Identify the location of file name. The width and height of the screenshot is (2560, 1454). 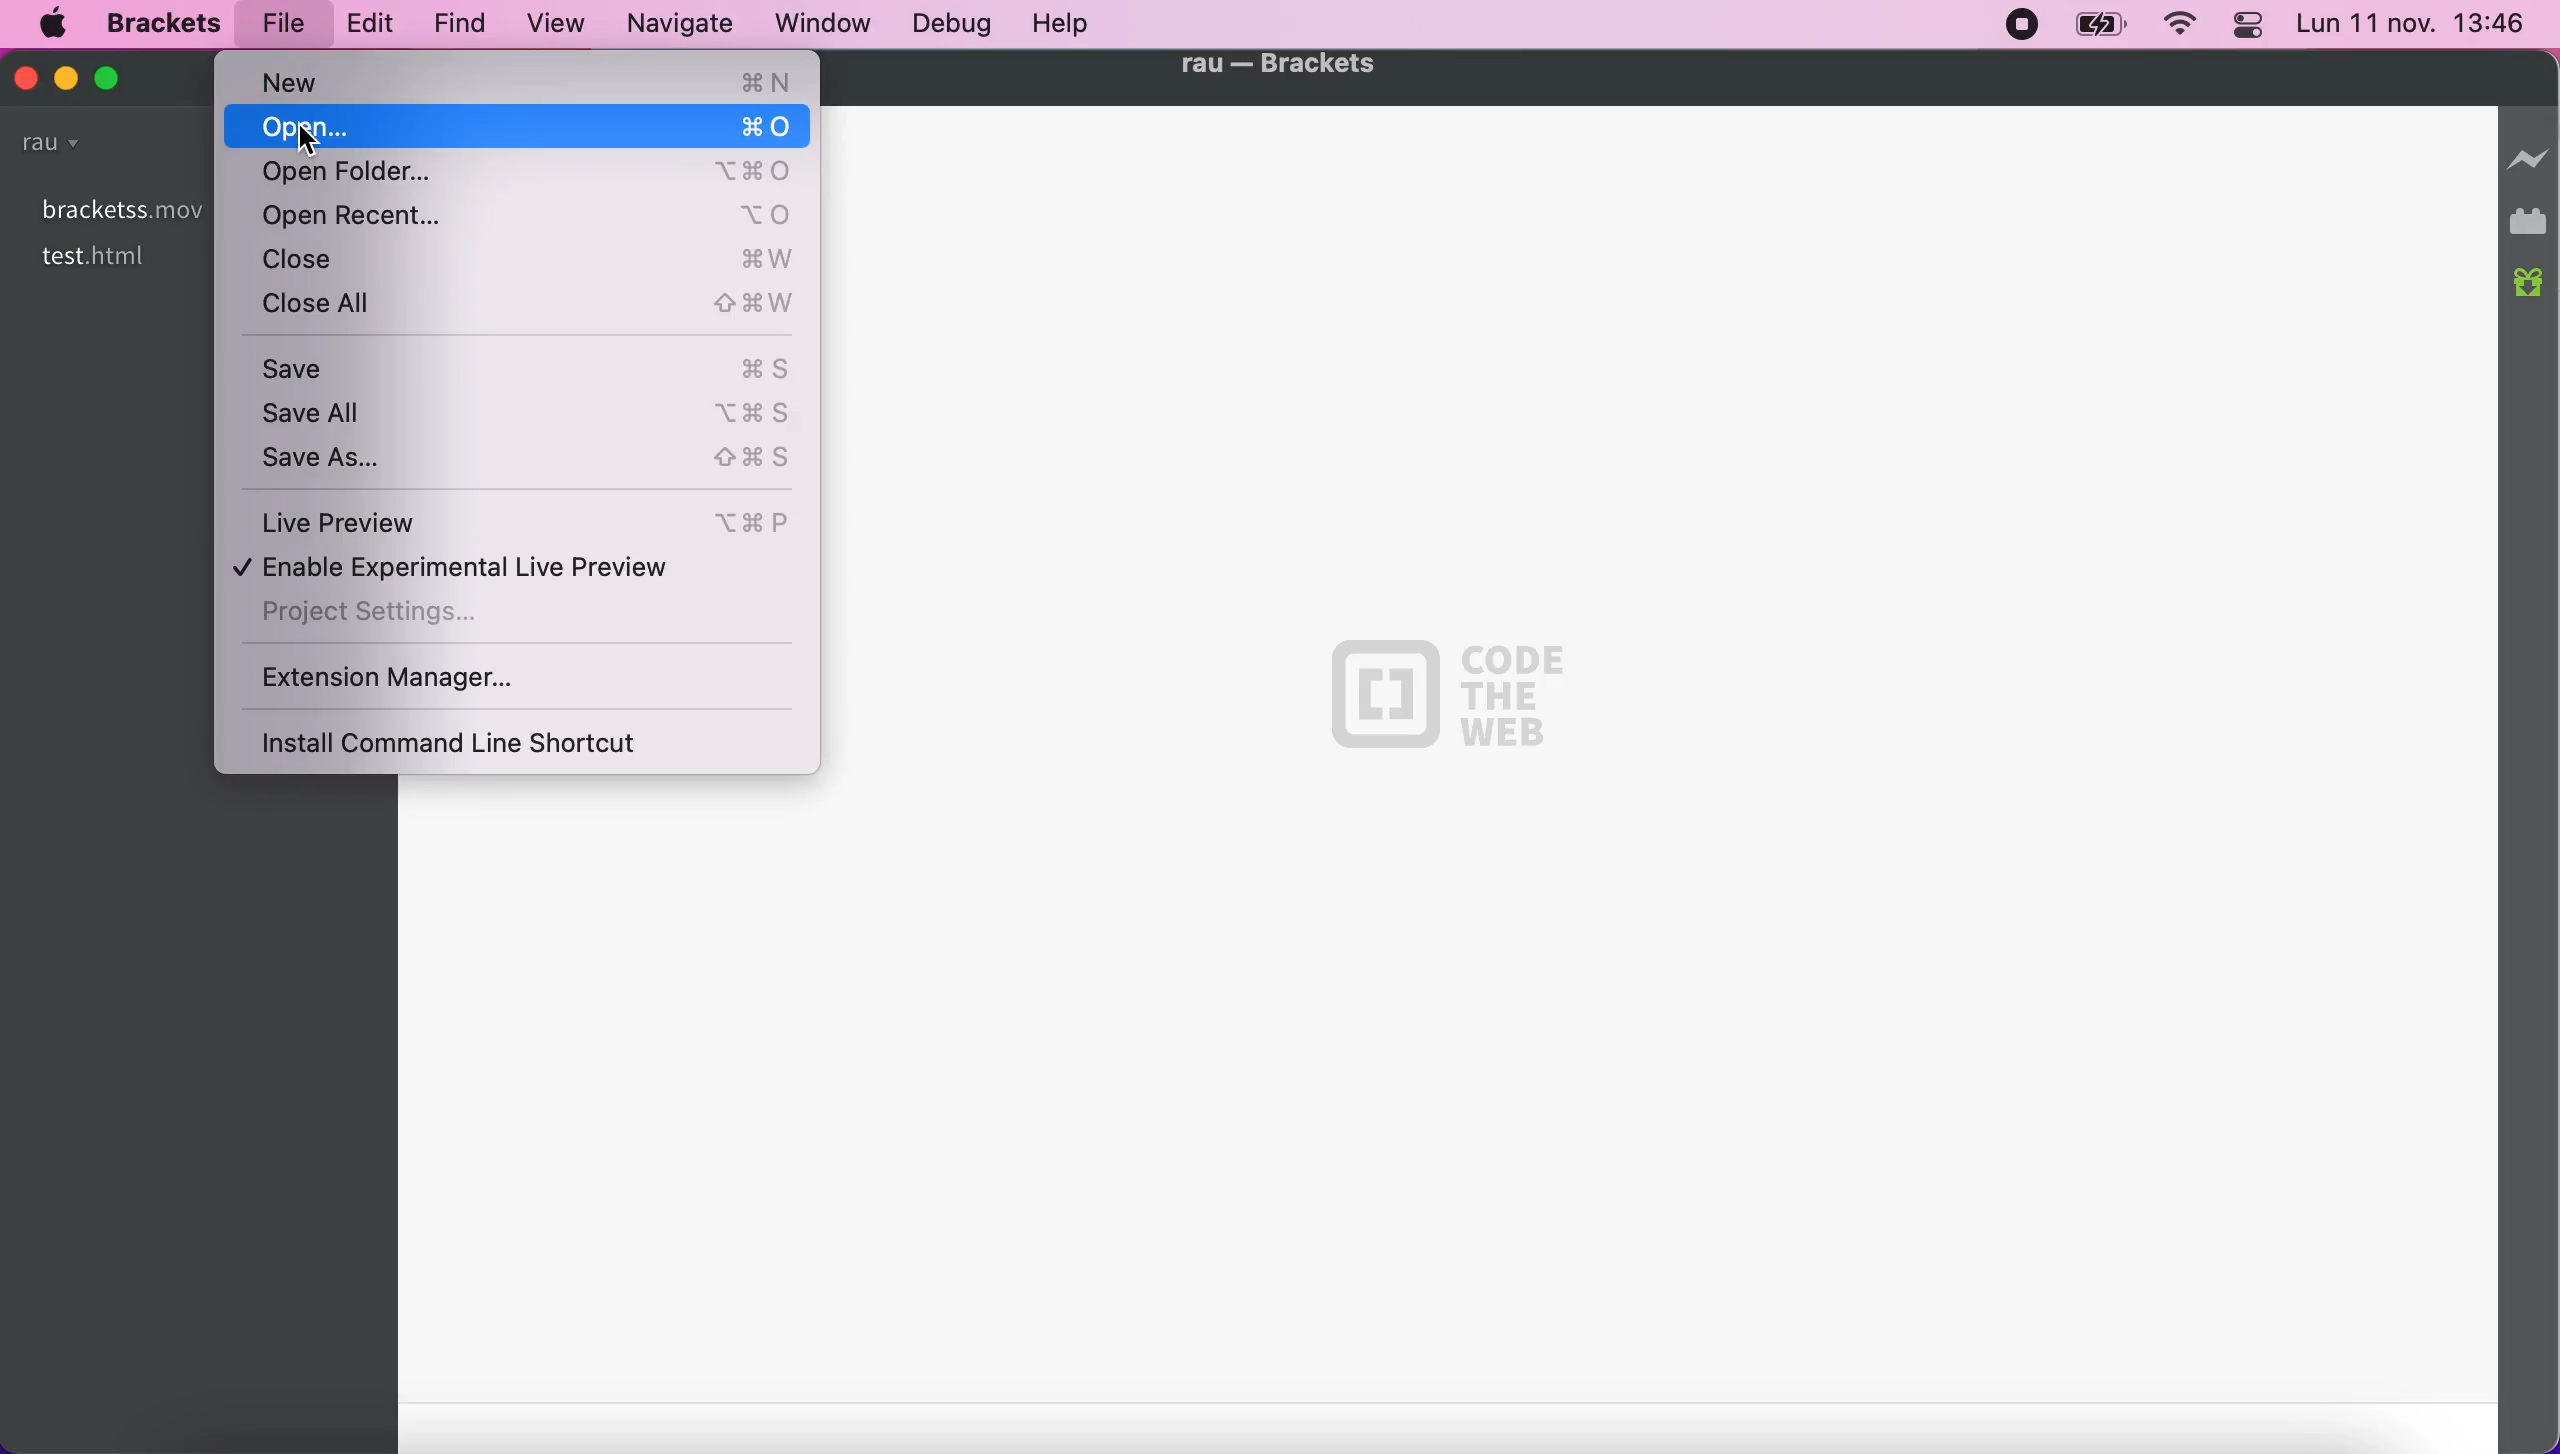
(1278, 65).